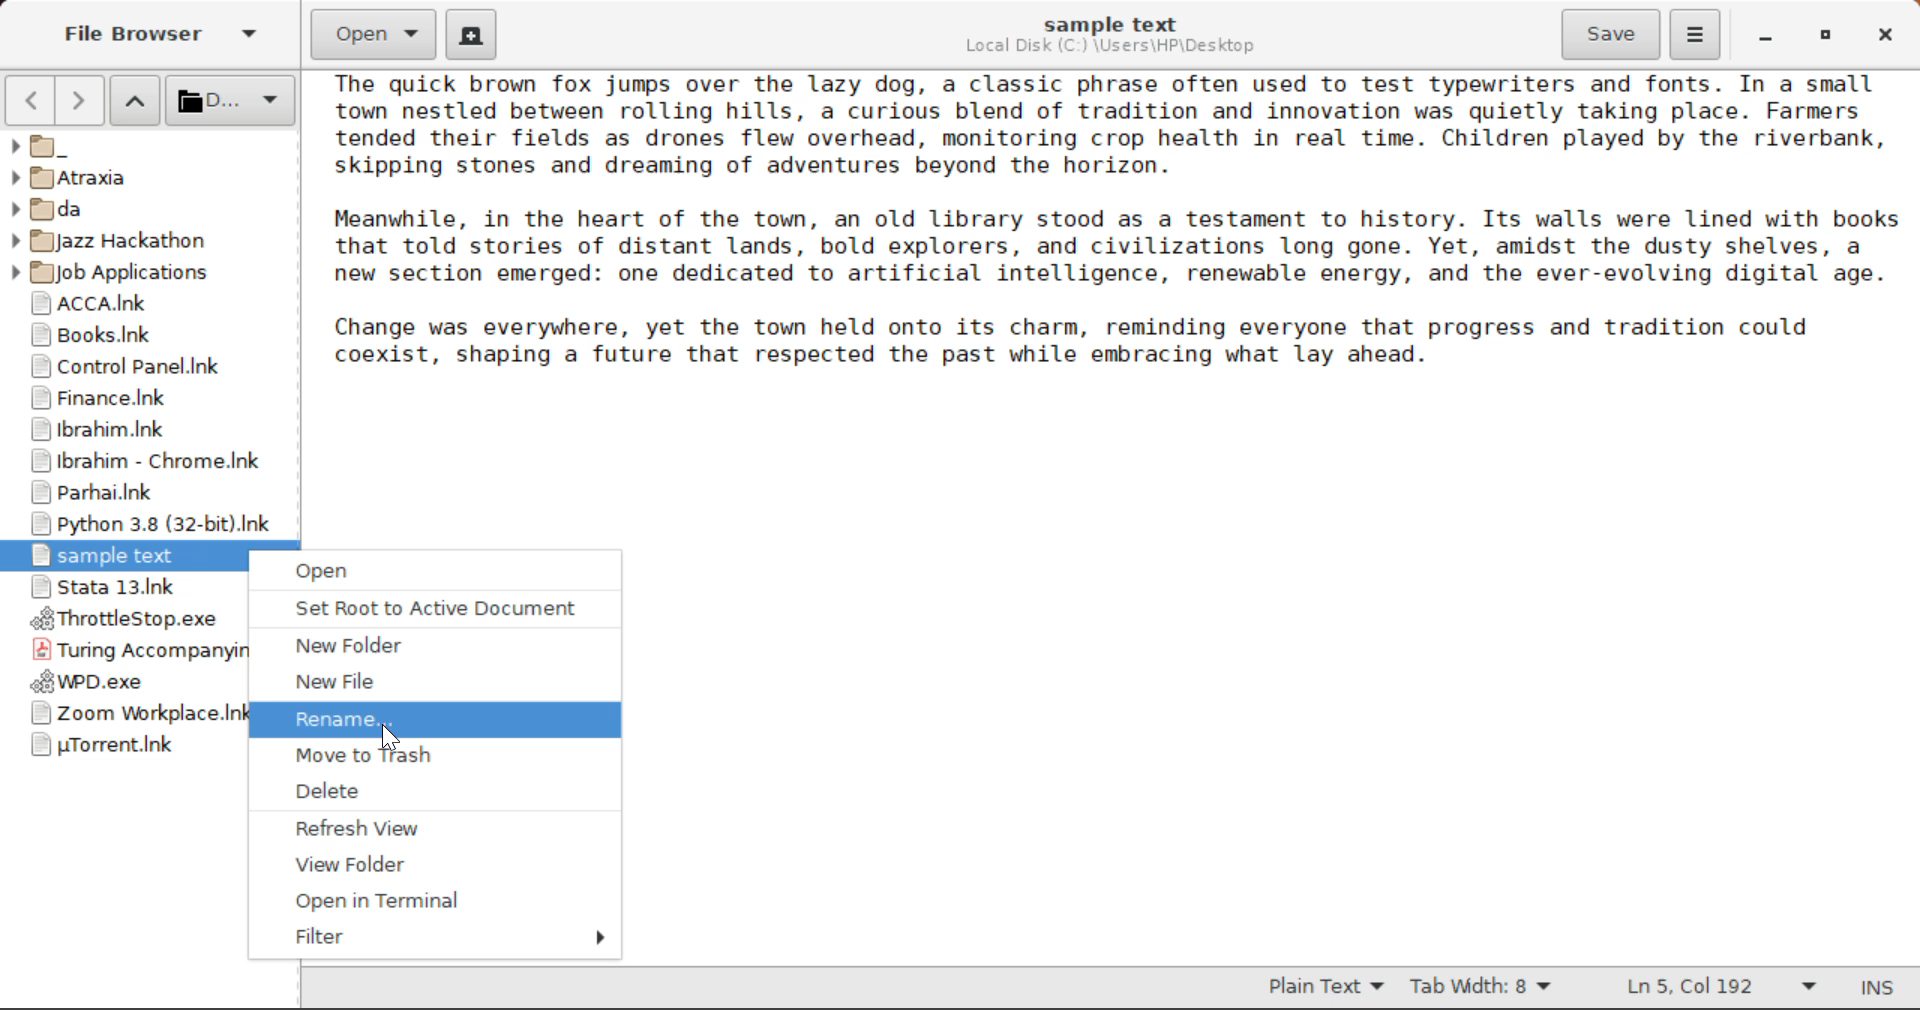 Image resolution: width=1920 pixels, height=1010 pixels. Describe the element at coordinates (430, 902) in the screenshot. I see `Open in Terminal` at that location.